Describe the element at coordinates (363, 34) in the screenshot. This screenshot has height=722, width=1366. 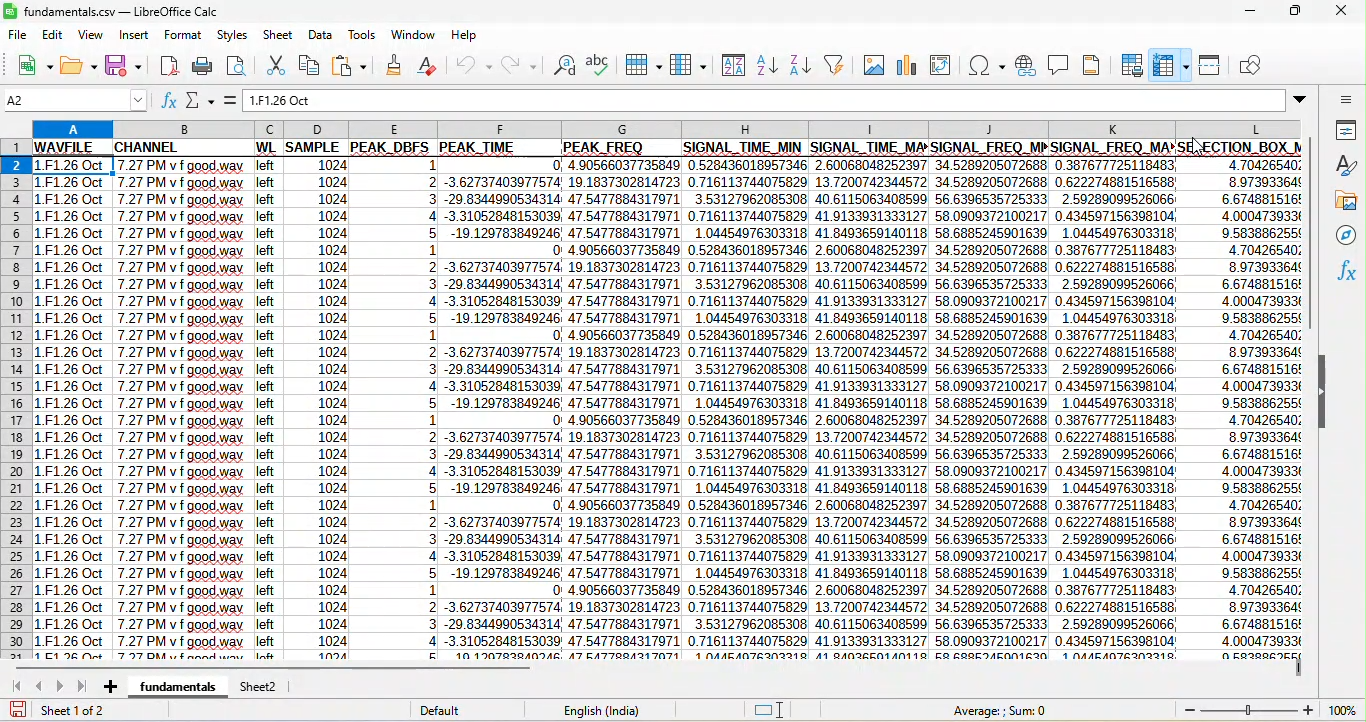
I see `tools` at that location.